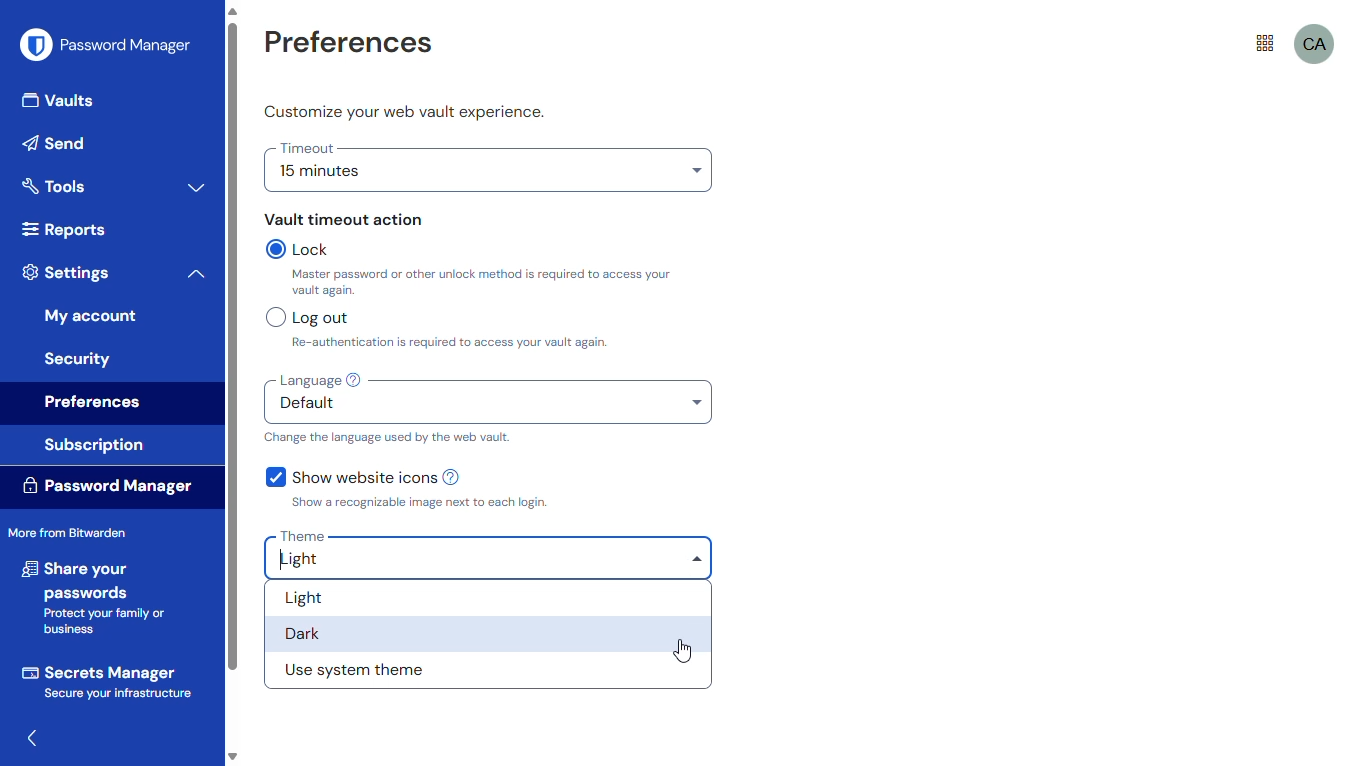 The image size is (1366, 766). What do you see at coordinates (59, 143) in the screenshot?
I see `send` at bounding box center [59, 143].